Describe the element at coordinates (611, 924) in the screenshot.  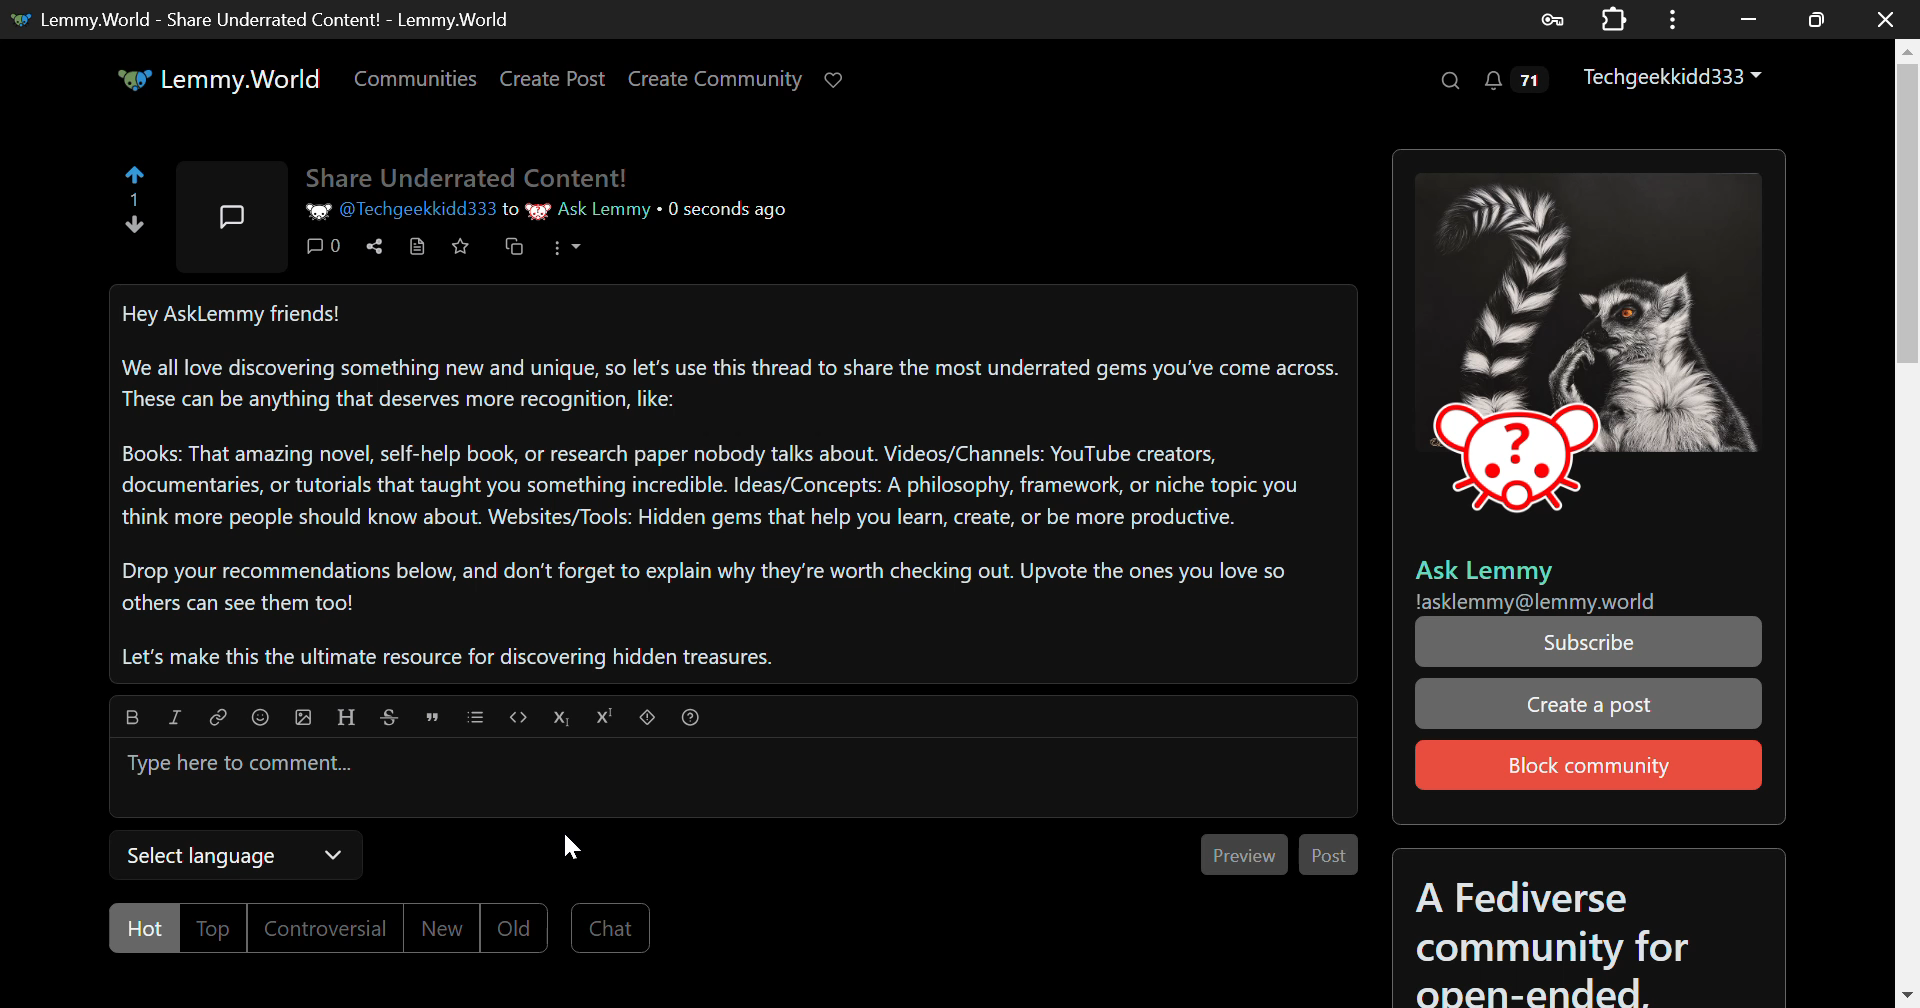
I see `Chat` at that location.